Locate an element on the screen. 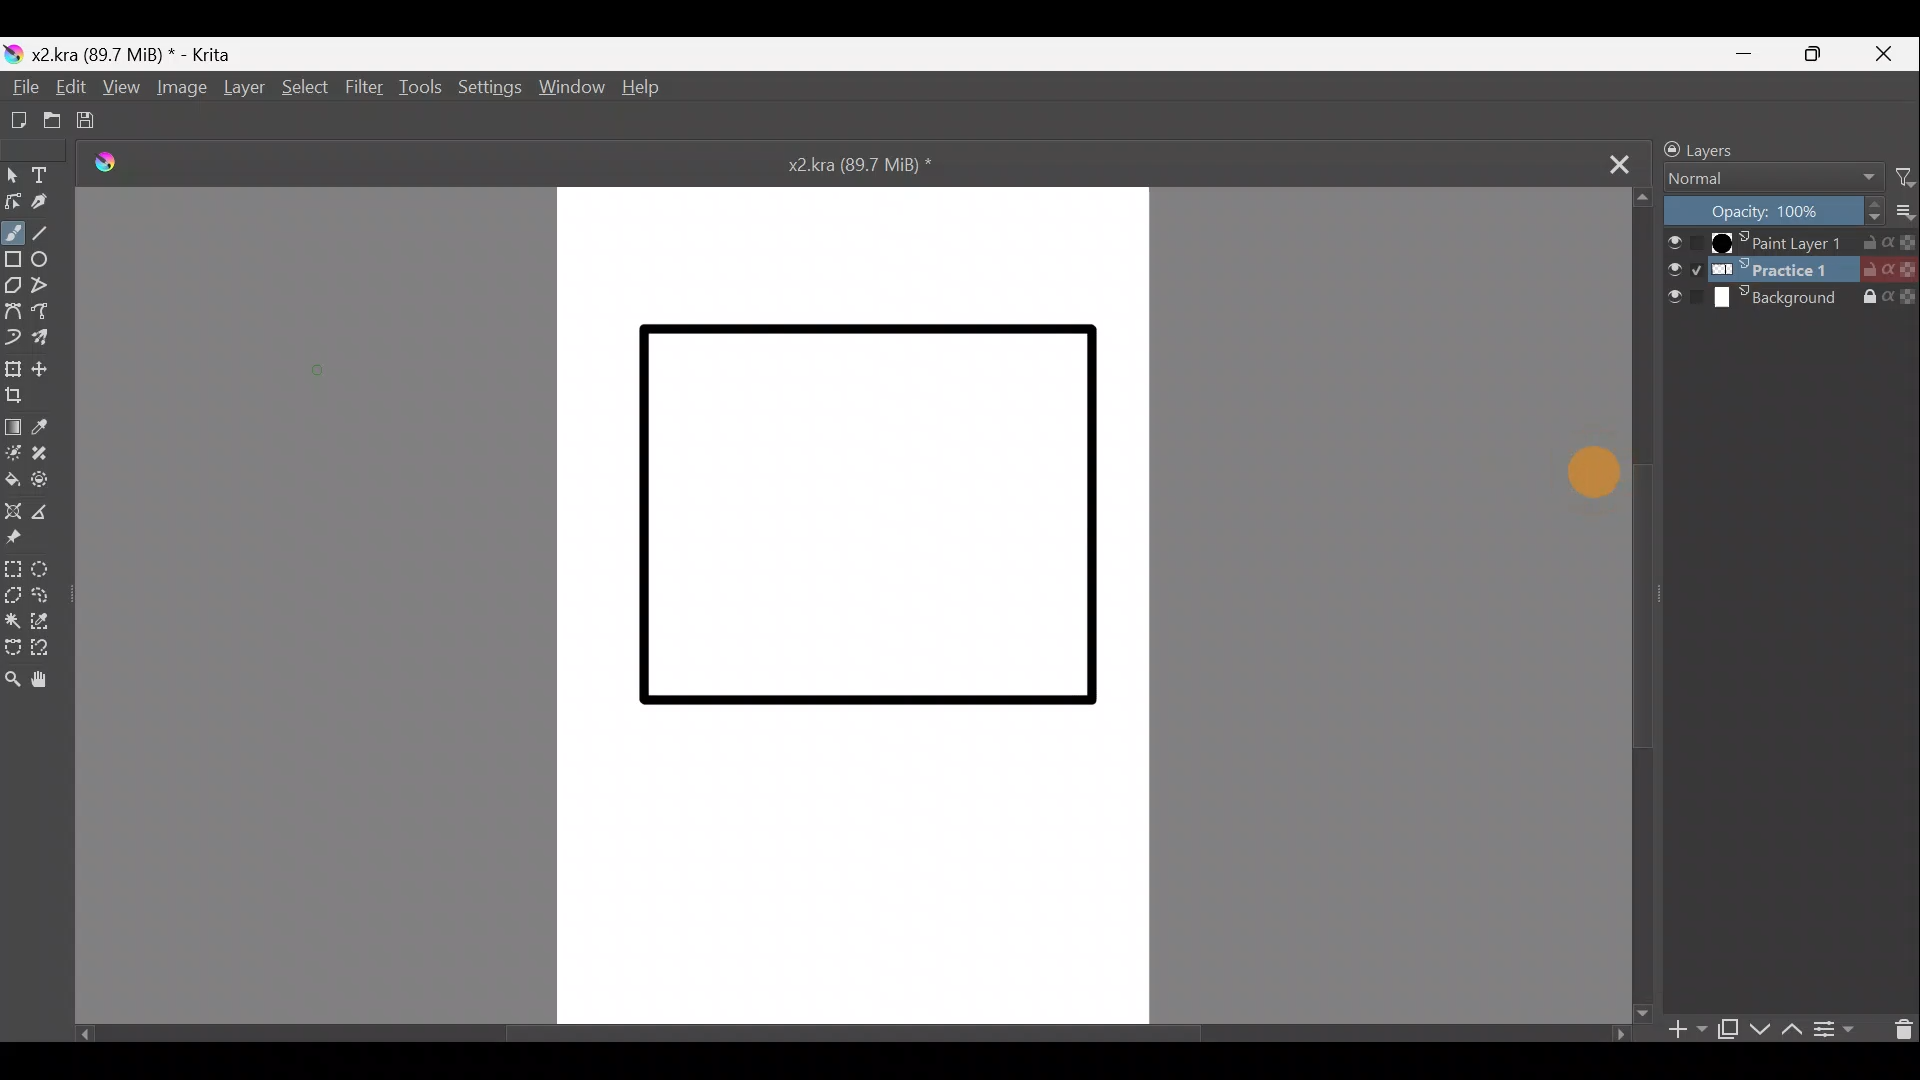 Image resolution: width=1920 pixels, height=1080 pixels. Paint Layer 1 is located at coordinates (1787, 243).